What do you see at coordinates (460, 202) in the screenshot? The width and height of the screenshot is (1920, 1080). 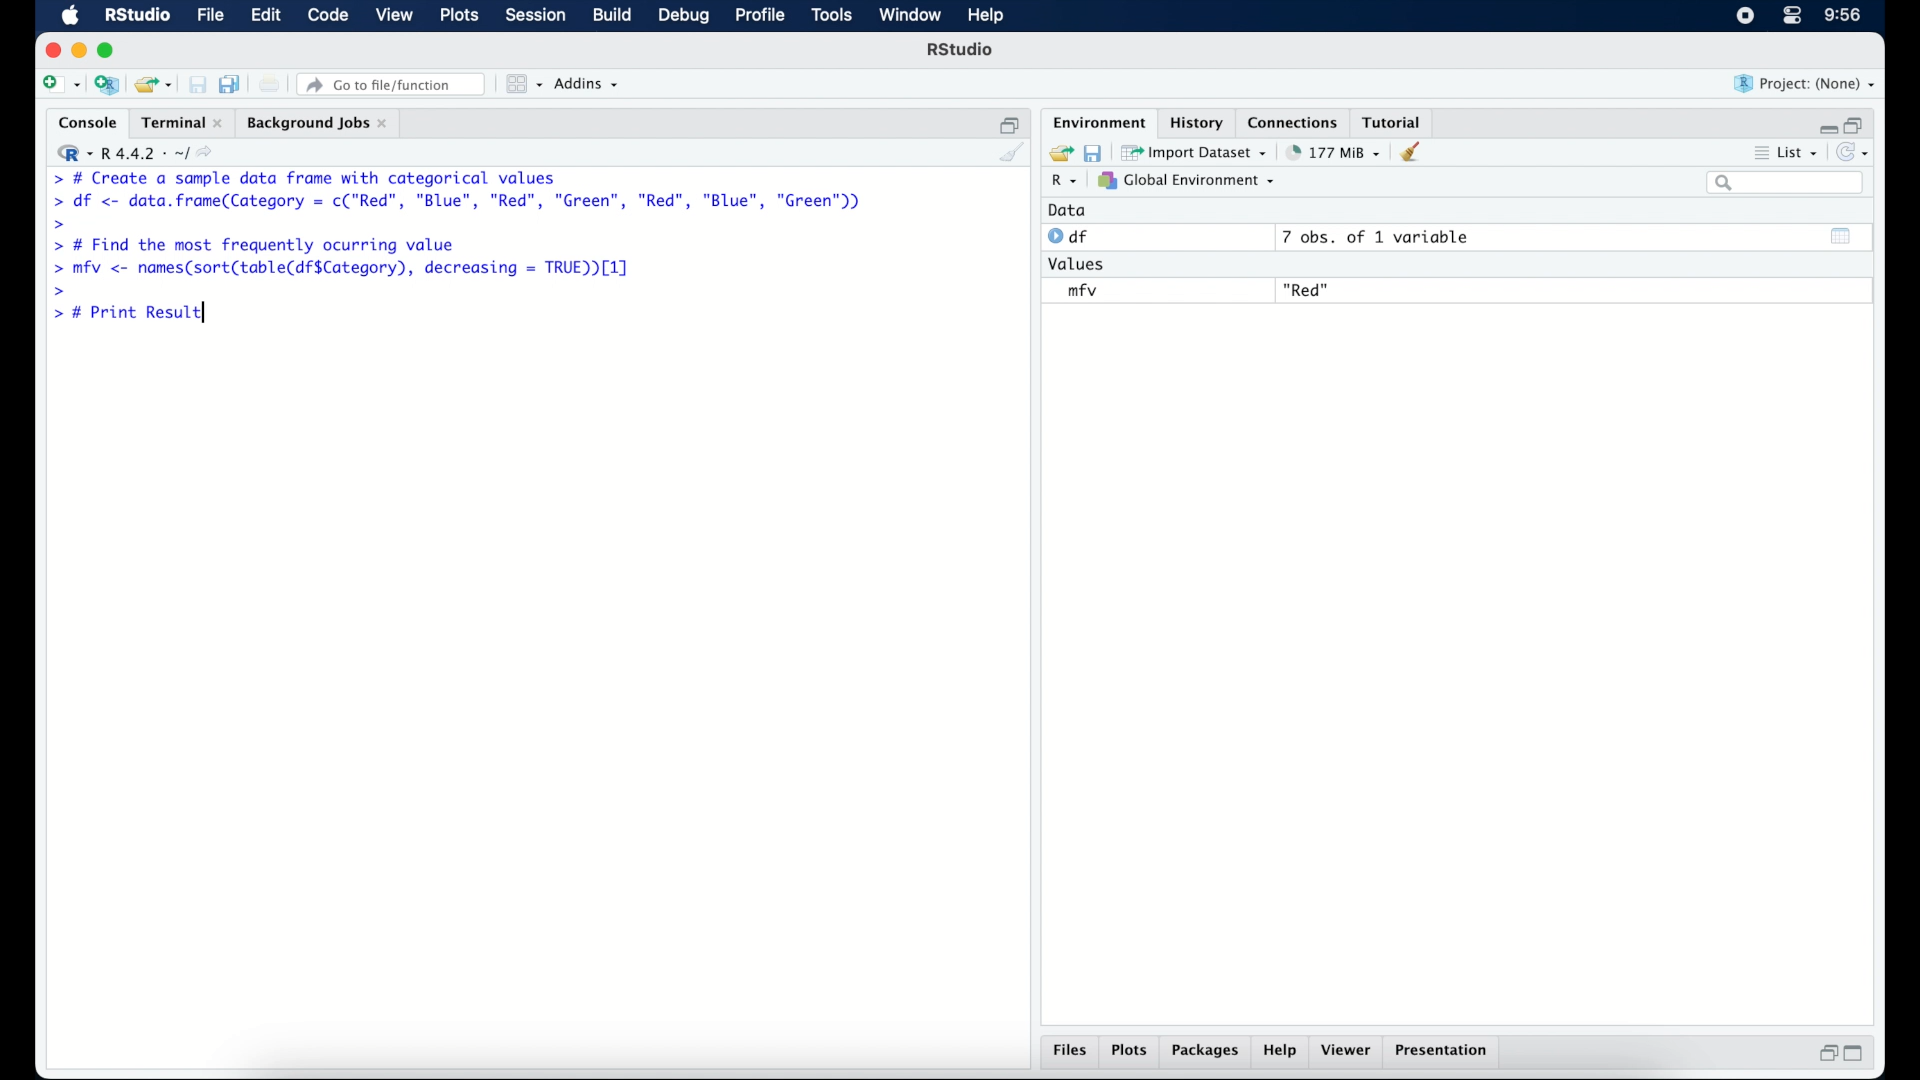 I see `> df <- data.frame(Category = c("Red”, "Blue", "Red", "Green", "Red", "Blue", "Green"))|` at bounding box center [460, 202].